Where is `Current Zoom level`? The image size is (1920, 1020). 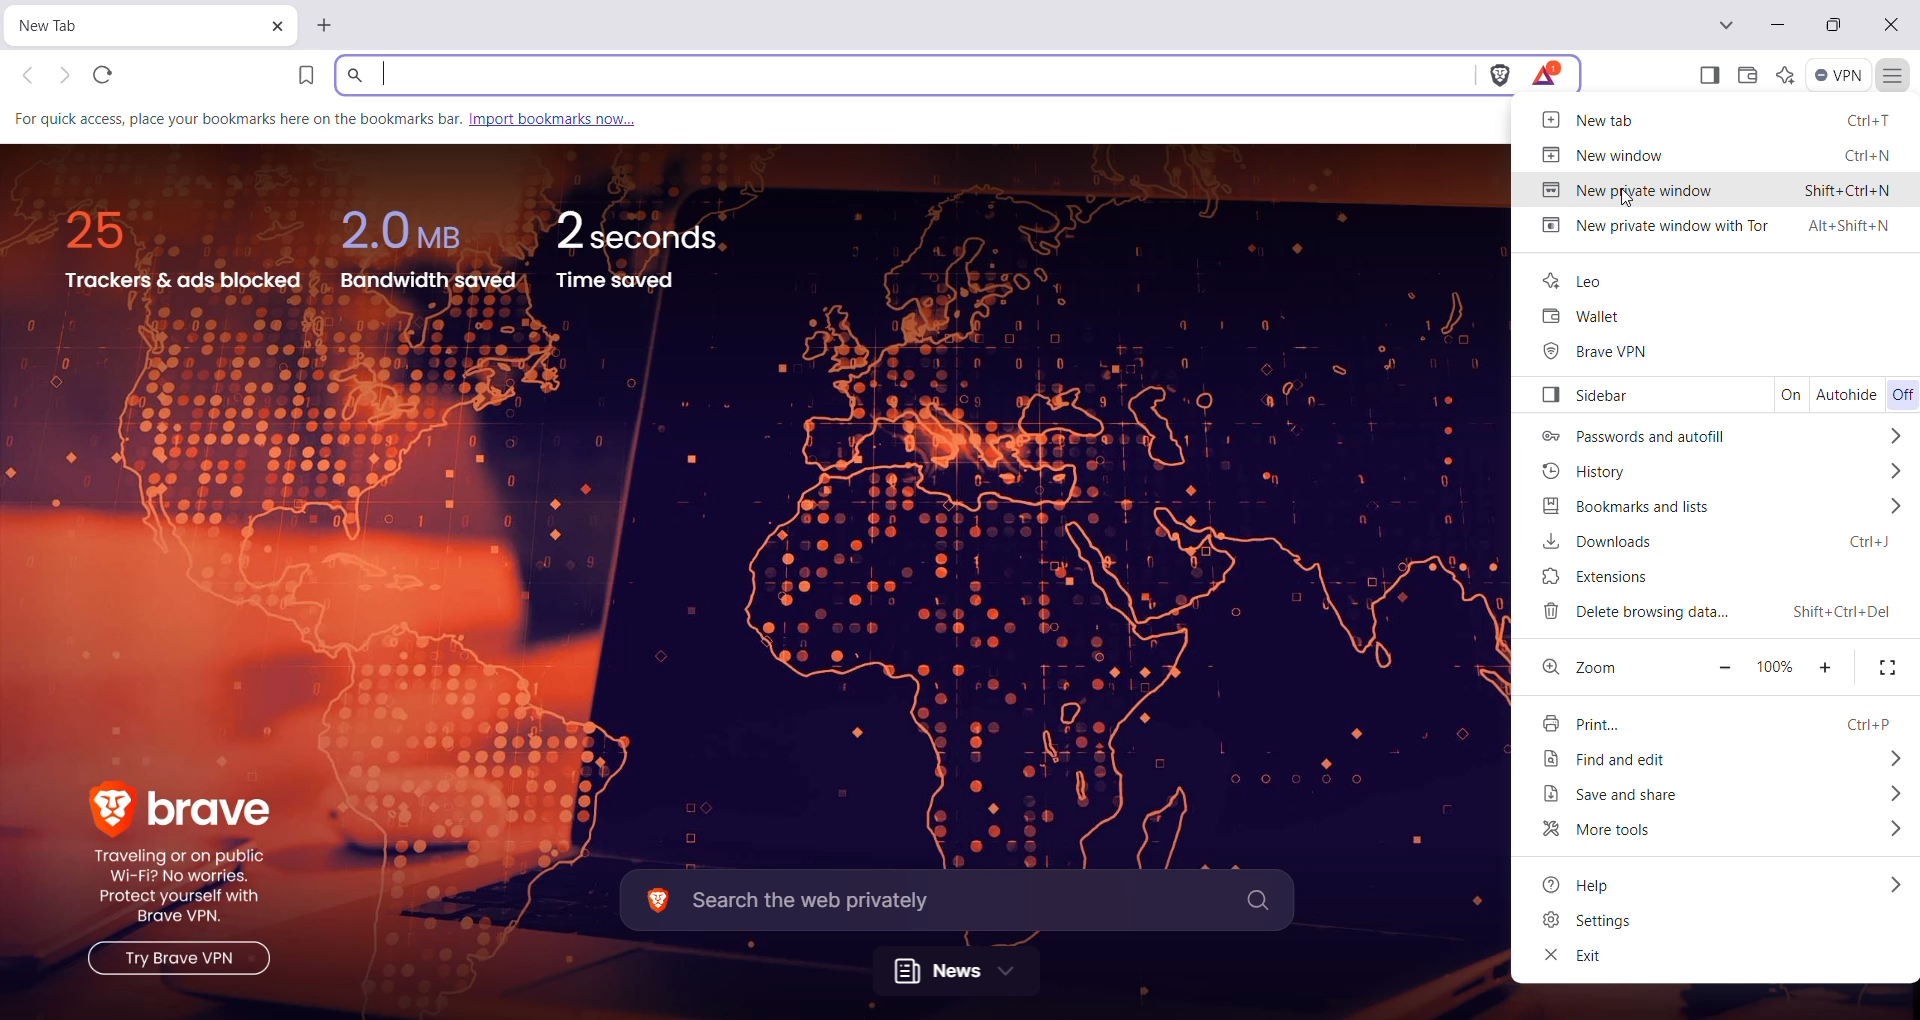 Current Zoom level is located at coordinates (1775, 666).